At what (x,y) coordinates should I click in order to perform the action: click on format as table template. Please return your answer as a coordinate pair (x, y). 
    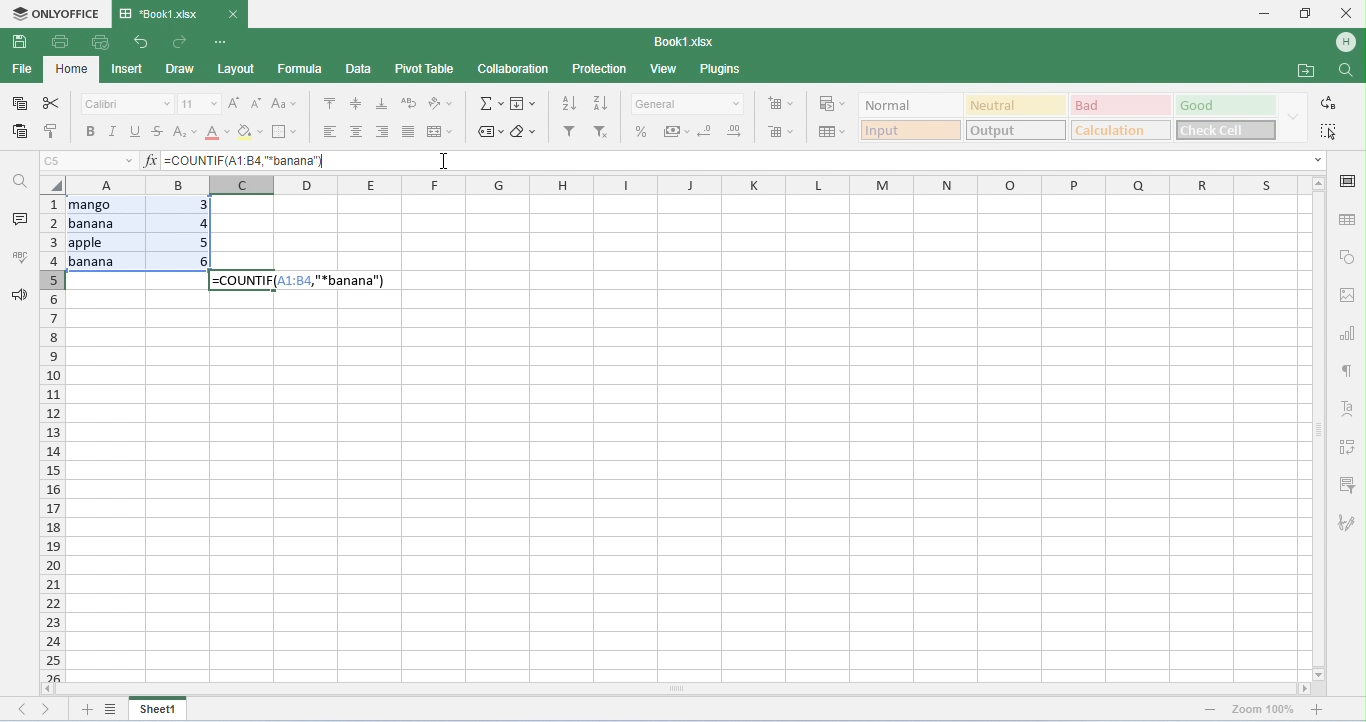
    Looking at the image, I should click on (832, 133).